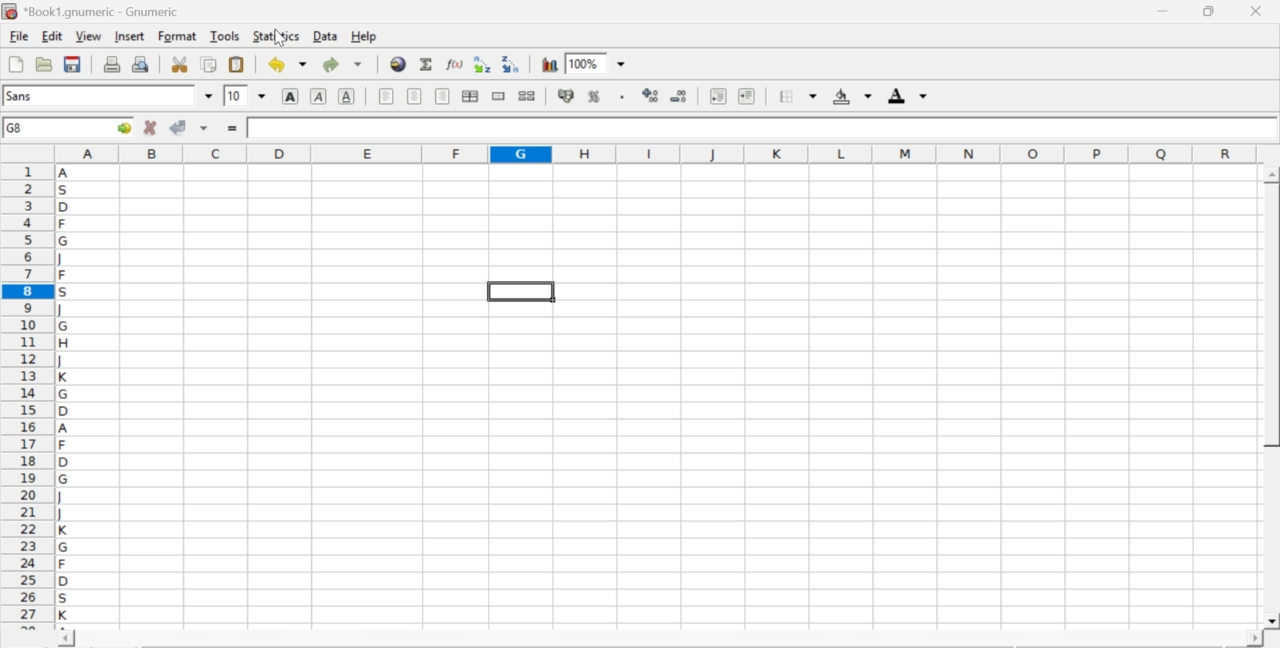 The height and width of the screenshot is (648, 1280). I want to click on foreground, so click(908, 95).